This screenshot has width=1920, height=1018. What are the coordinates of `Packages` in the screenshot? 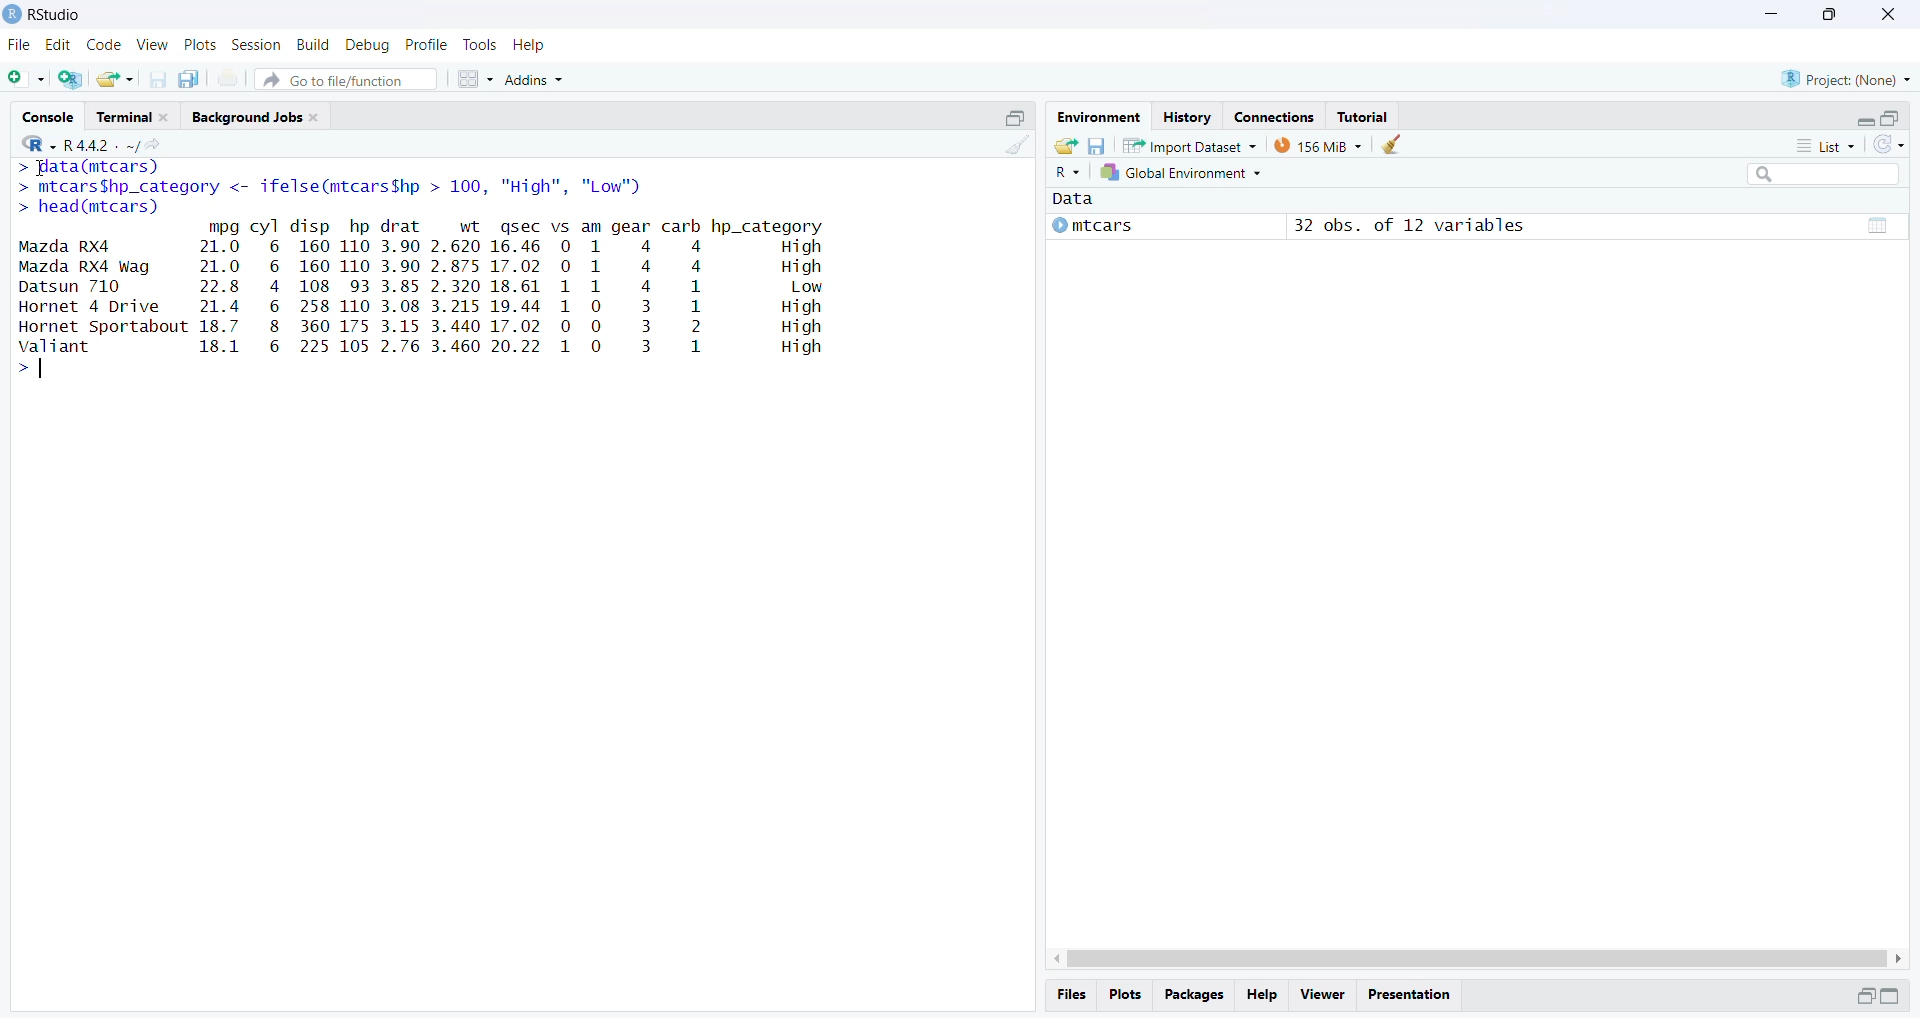 It's located at (1195, 996).